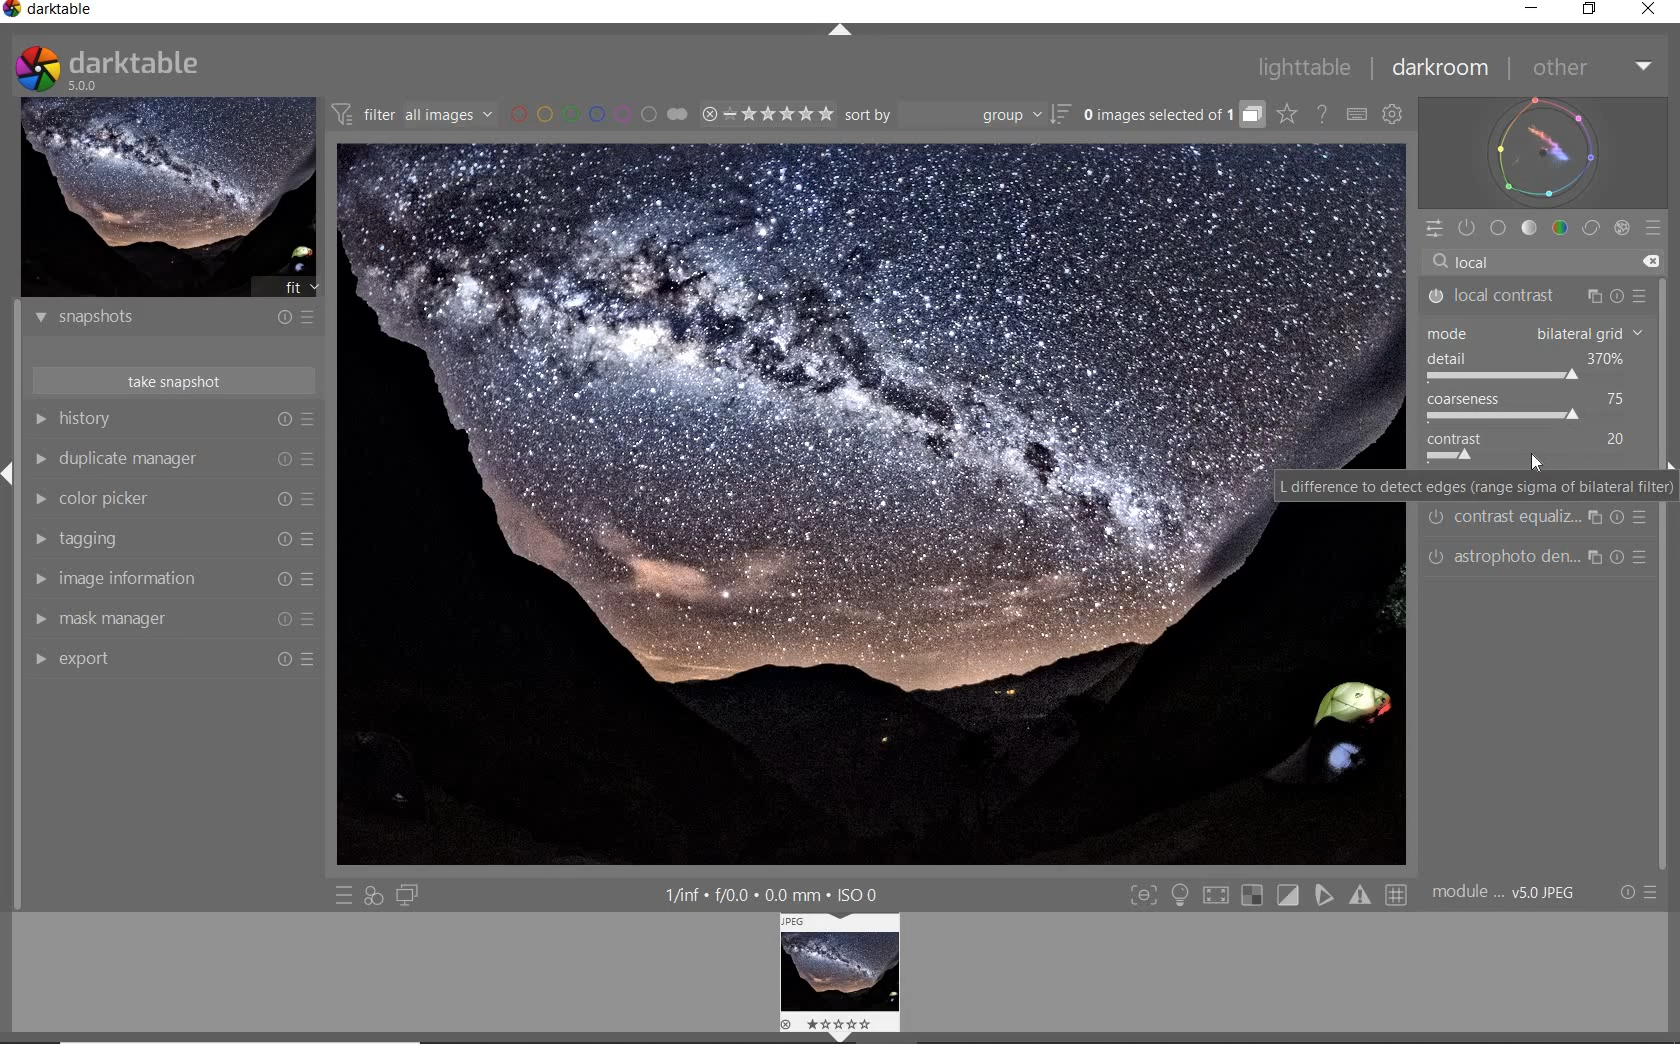  I want to click on multiple instance actions, so click(1594, 292).